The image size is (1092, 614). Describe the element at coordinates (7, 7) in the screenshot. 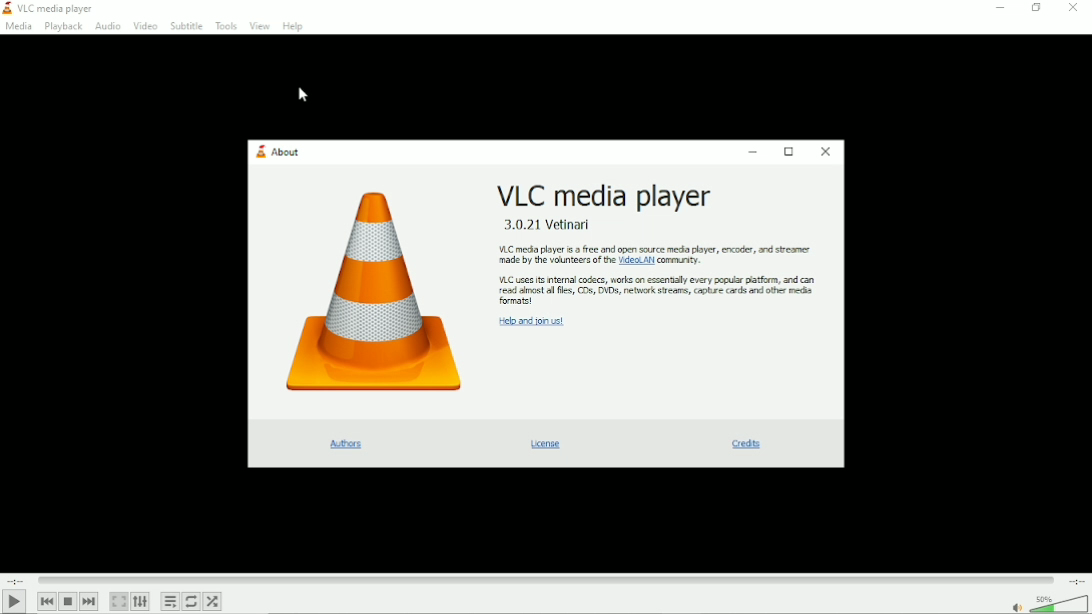

I see `vlc logo` at that location.